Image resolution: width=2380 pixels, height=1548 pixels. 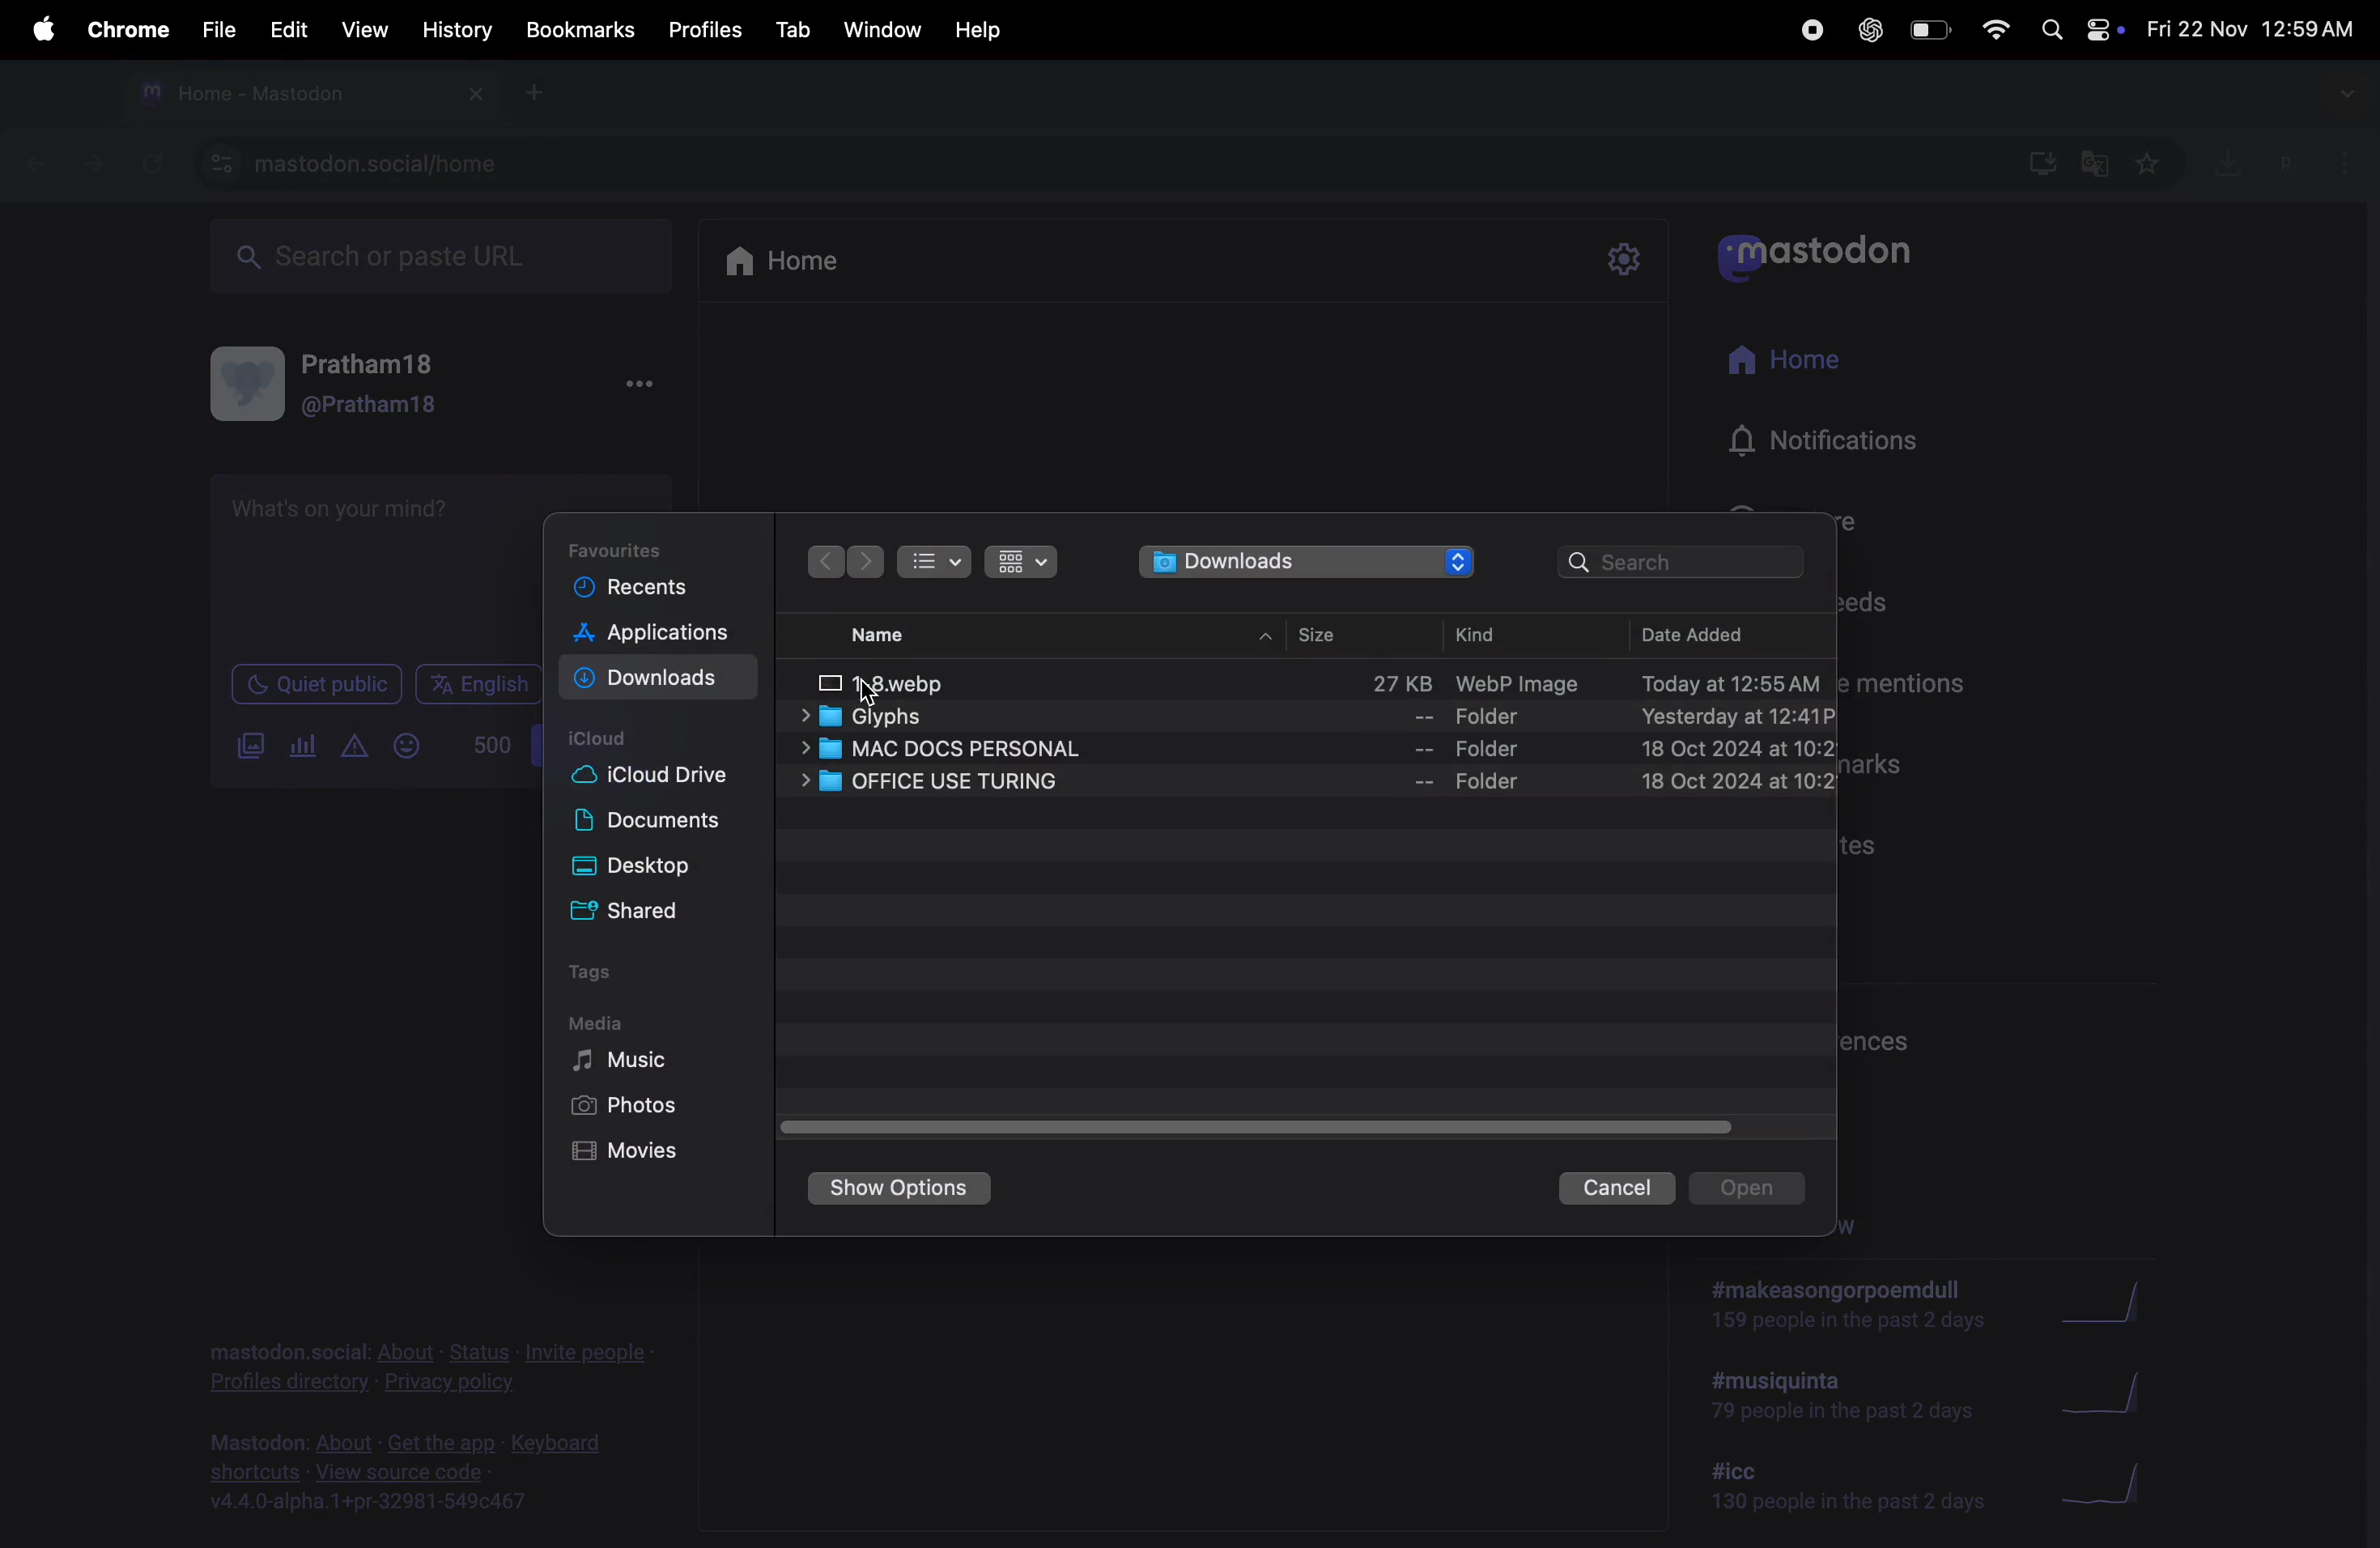 What do you see at coordinates (622, 1109) in the screenshot?
I see `photos` at bounding box center [622, 1109].